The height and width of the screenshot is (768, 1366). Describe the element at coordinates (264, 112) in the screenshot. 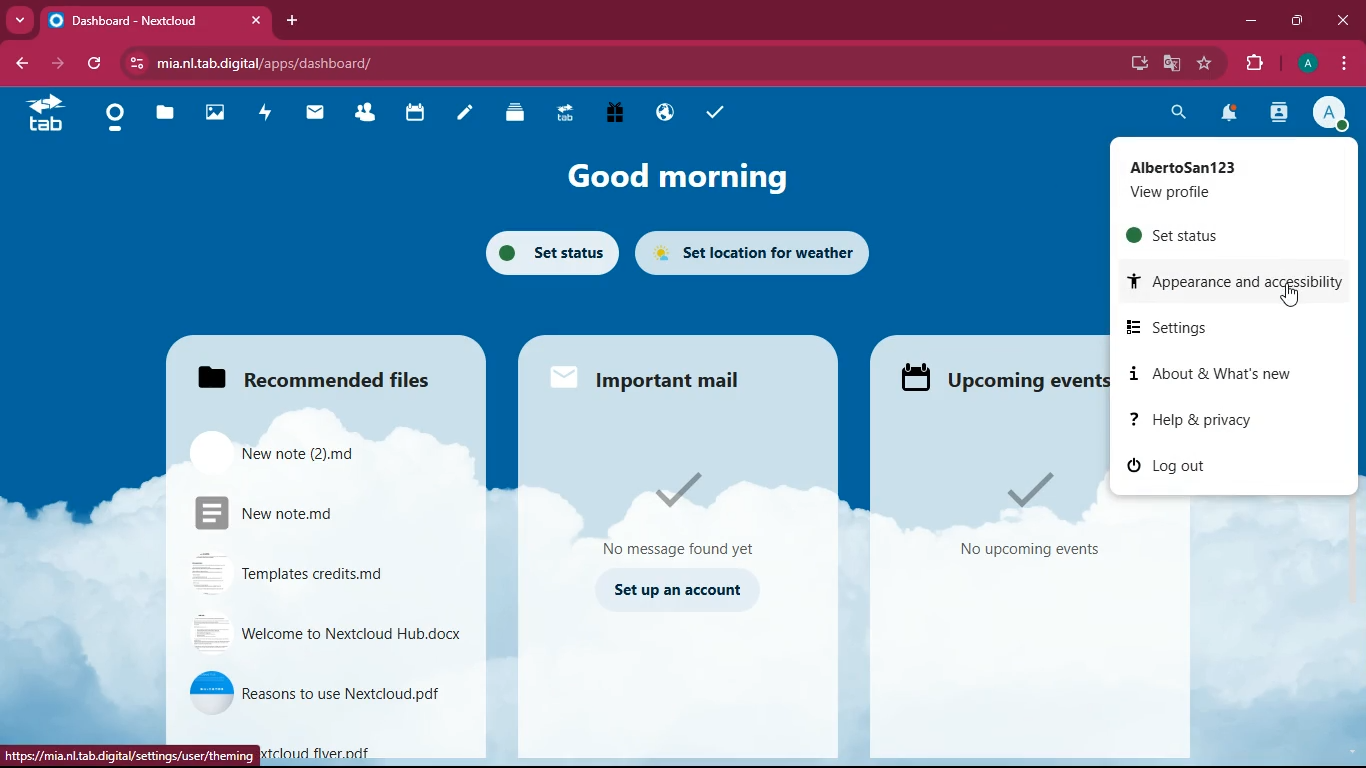

I see `activity` at that location.